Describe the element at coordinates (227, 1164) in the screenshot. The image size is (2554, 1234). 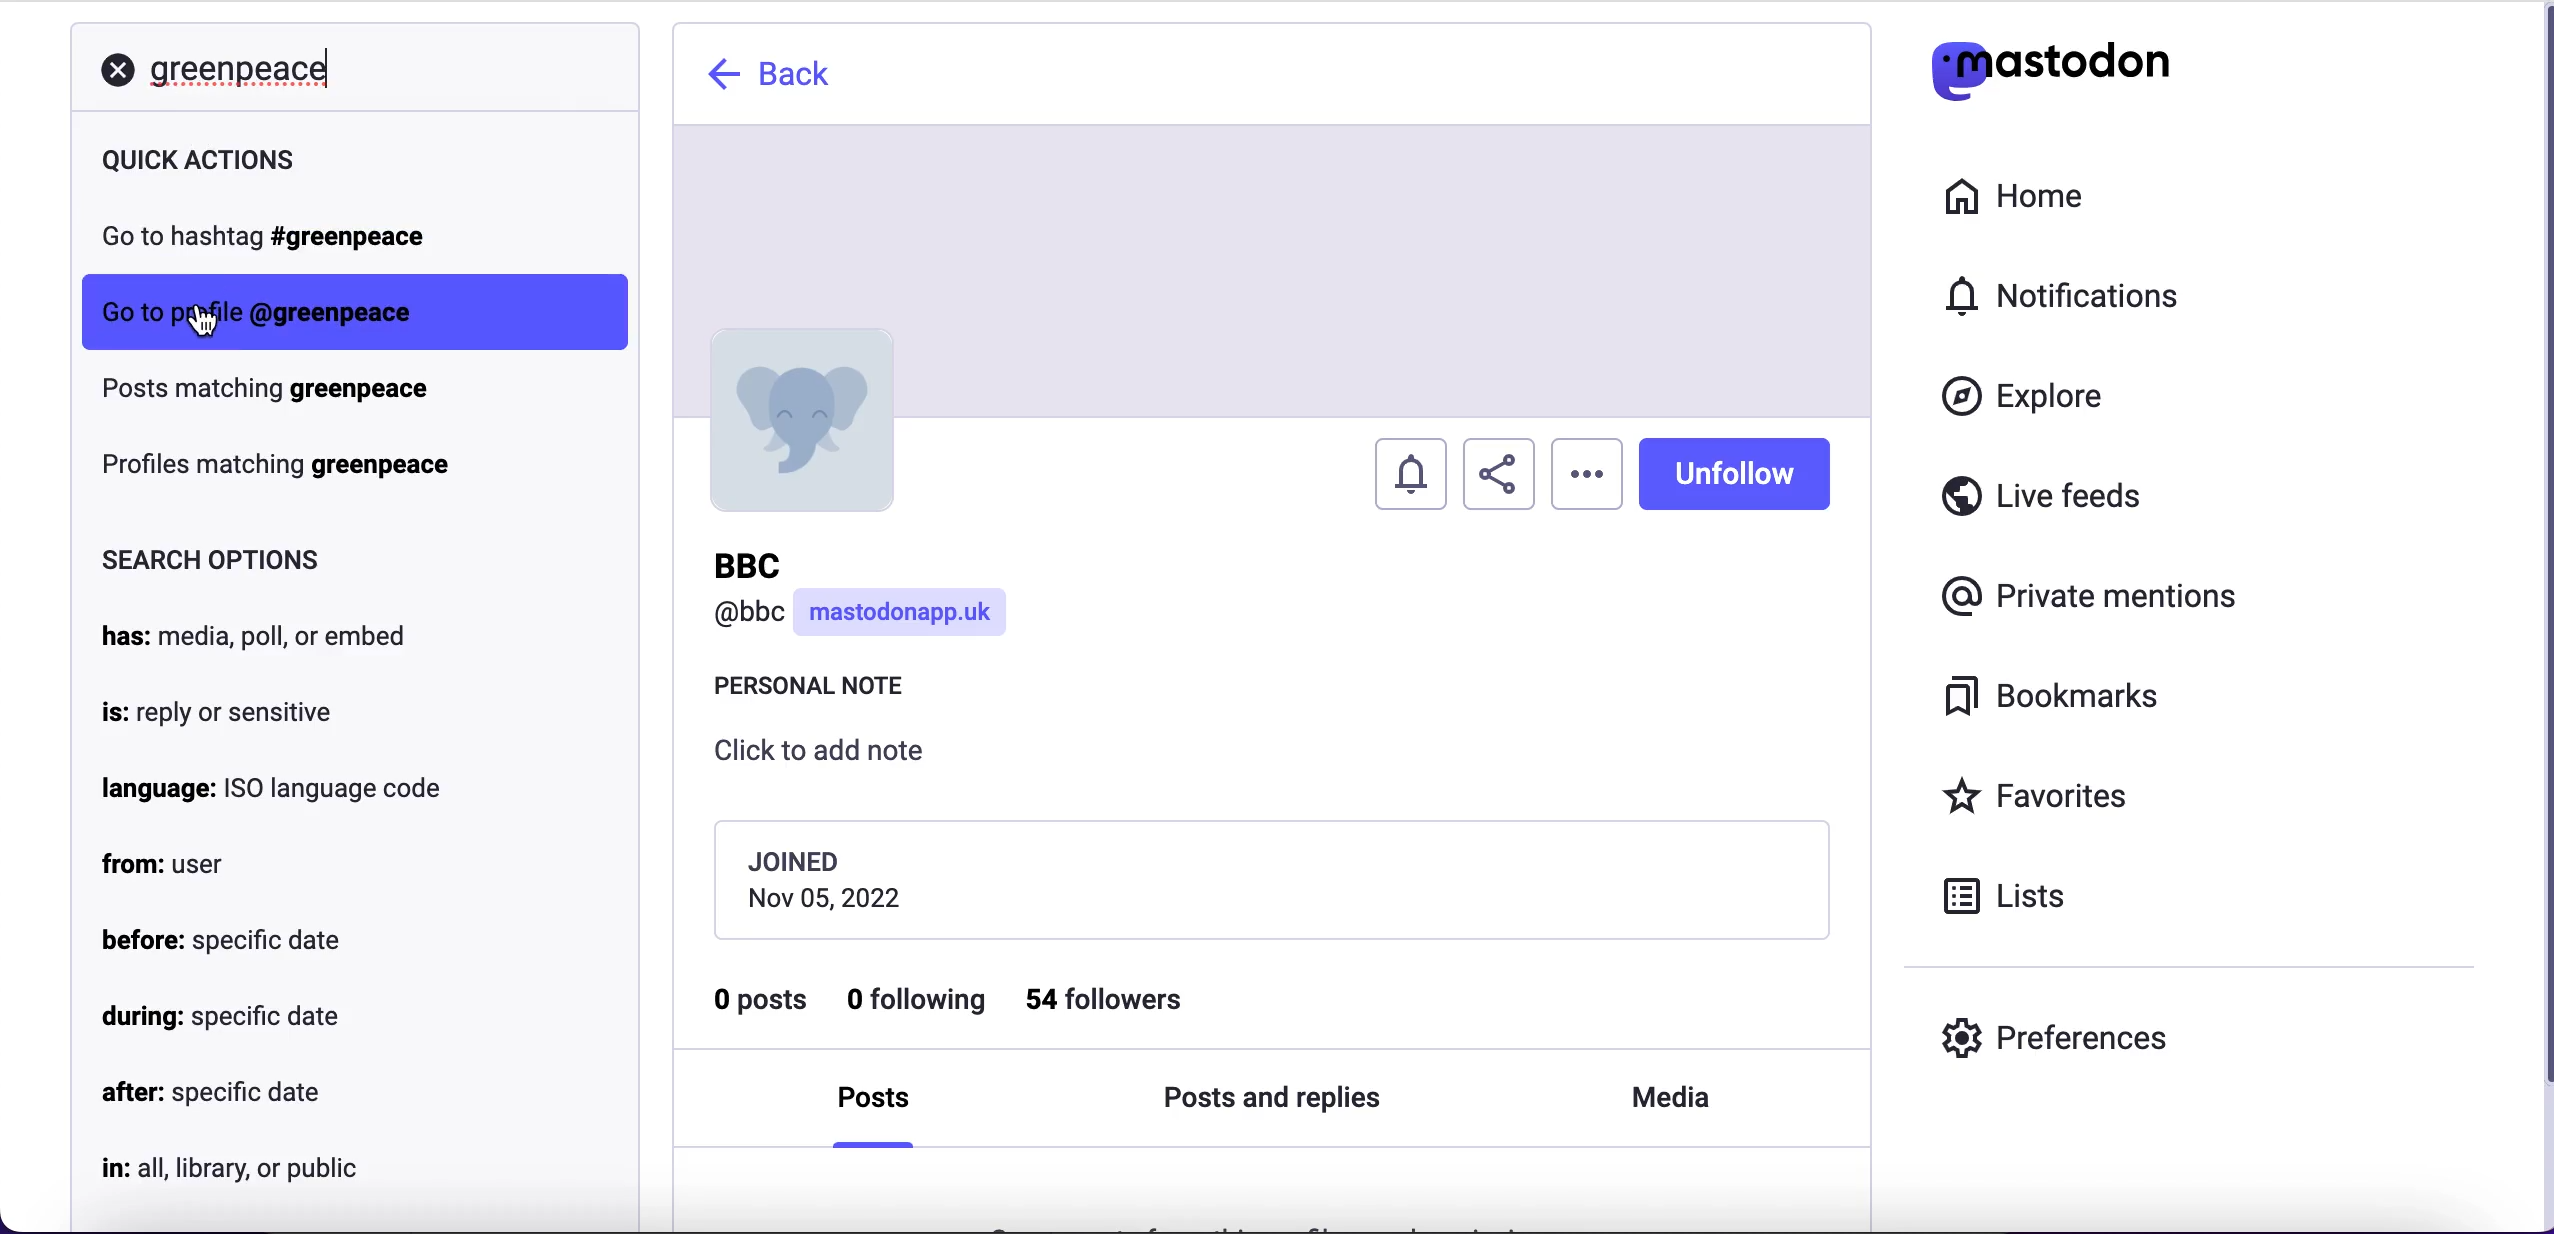
I see `in` at that location.